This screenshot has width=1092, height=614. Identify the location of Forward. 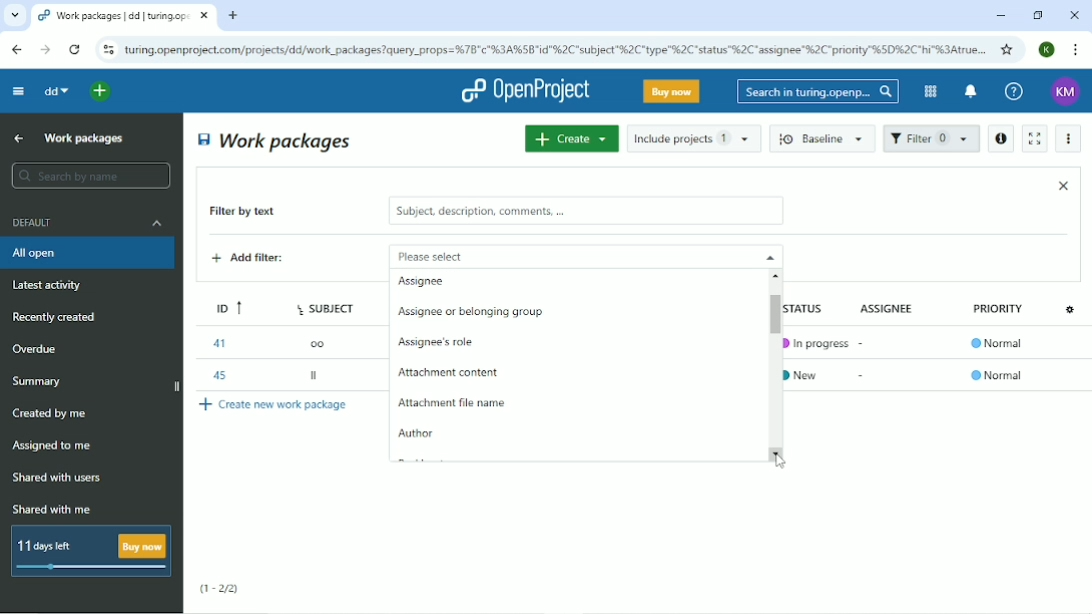
(43, 50).